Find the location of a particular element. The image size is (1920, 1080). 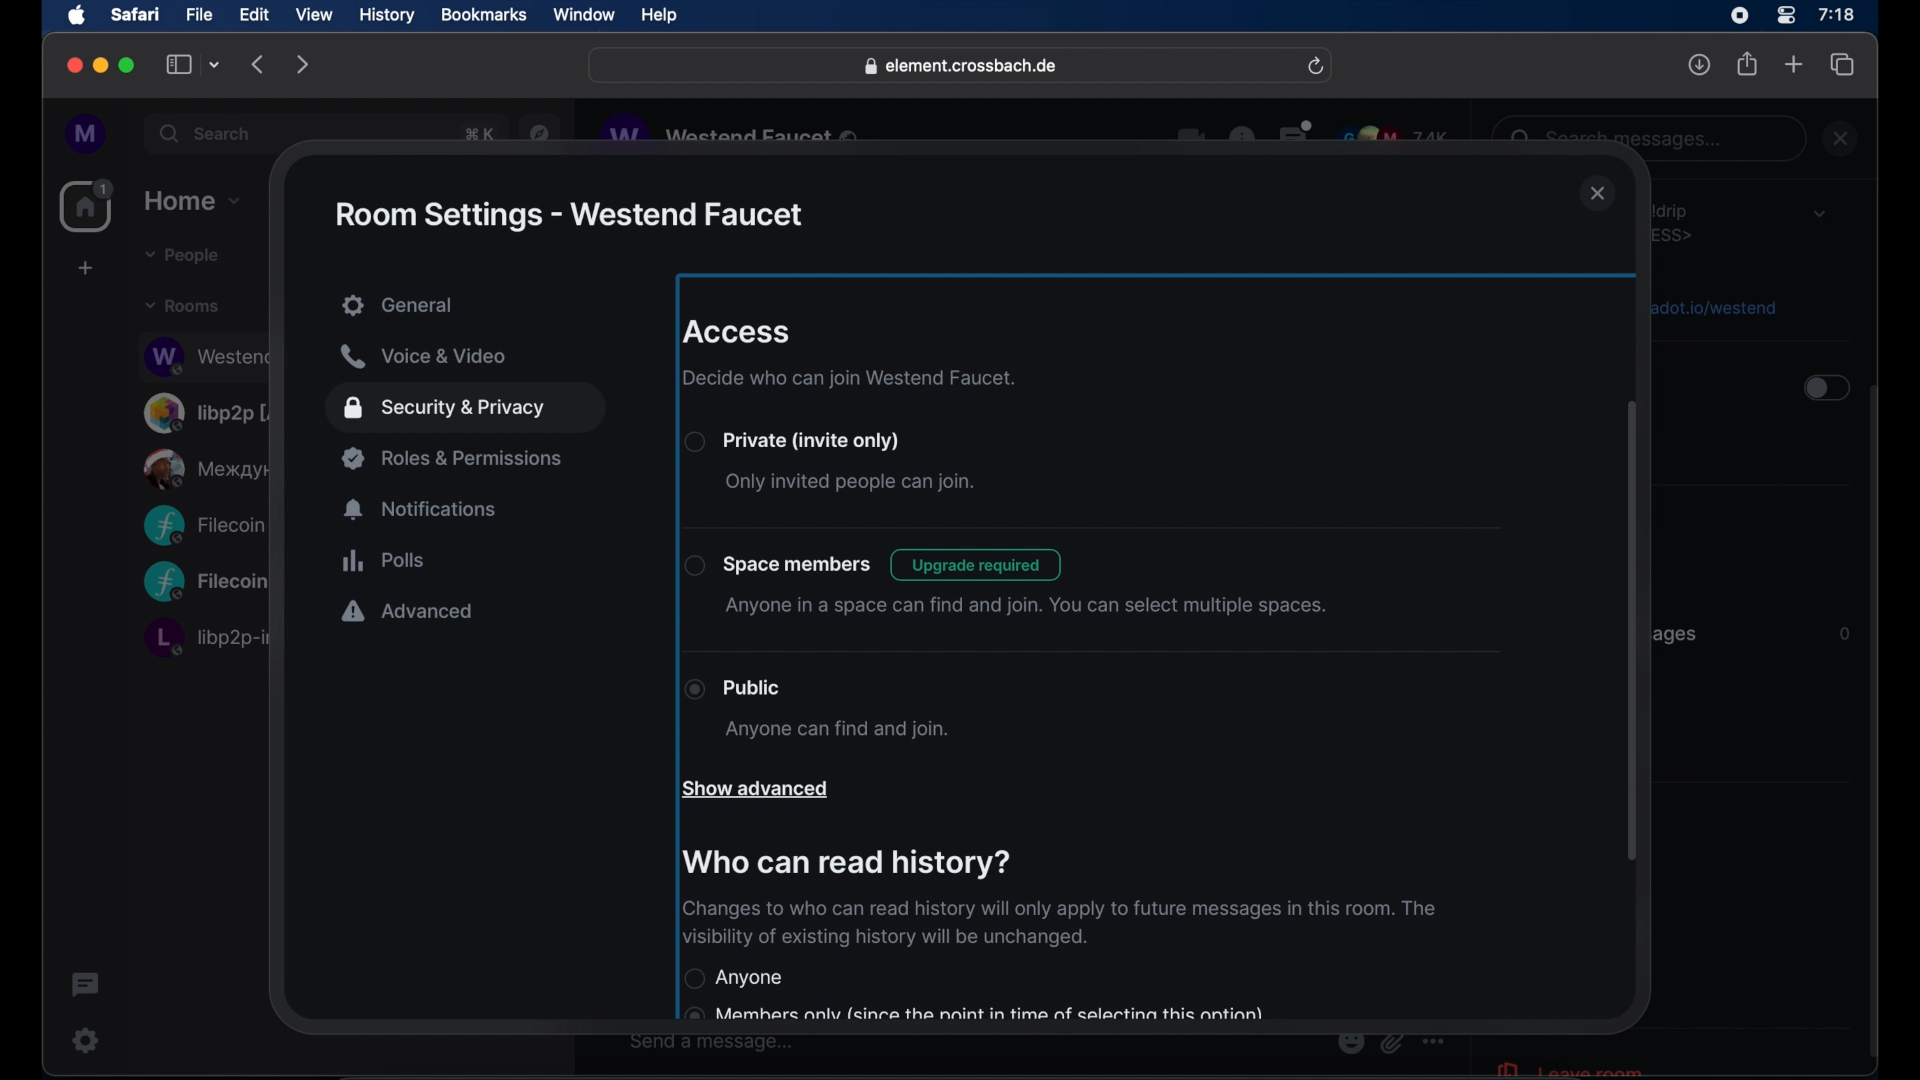

rom settings - westend faucet is located at coordinates (567, 215).